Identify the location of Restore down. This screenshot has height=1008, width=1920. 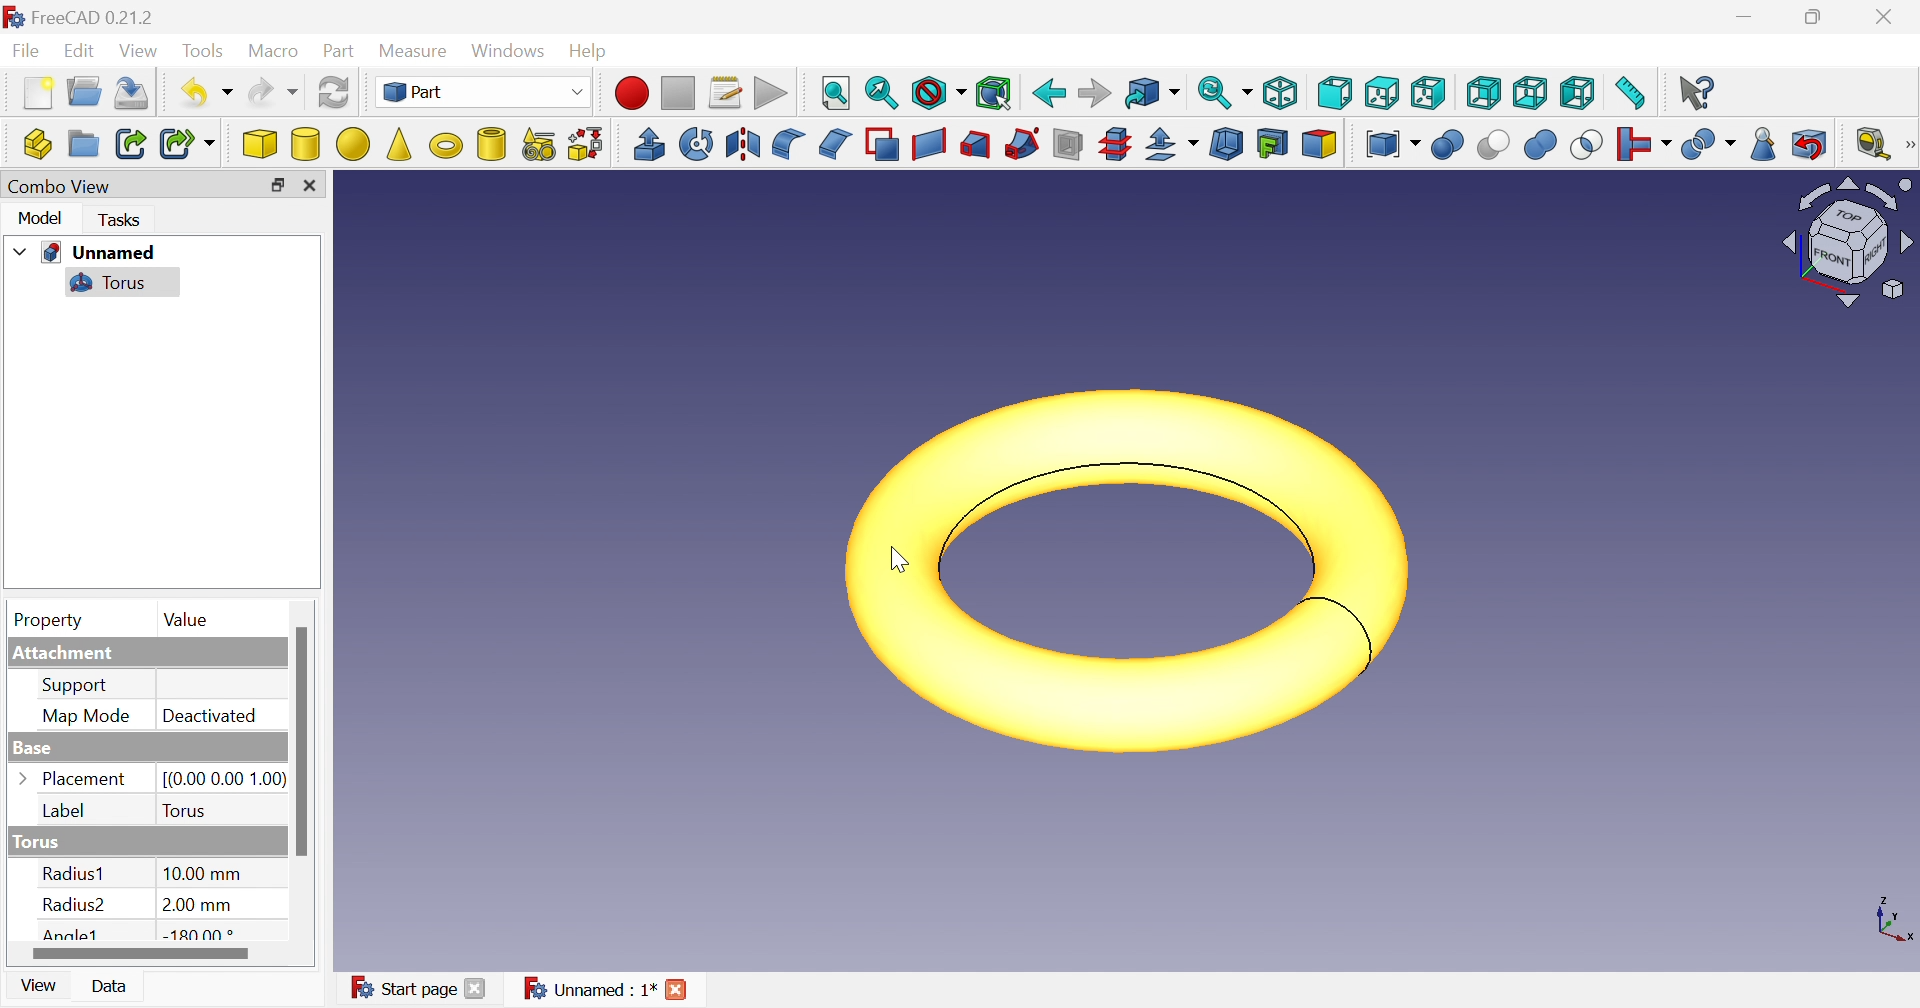
(274, 186).